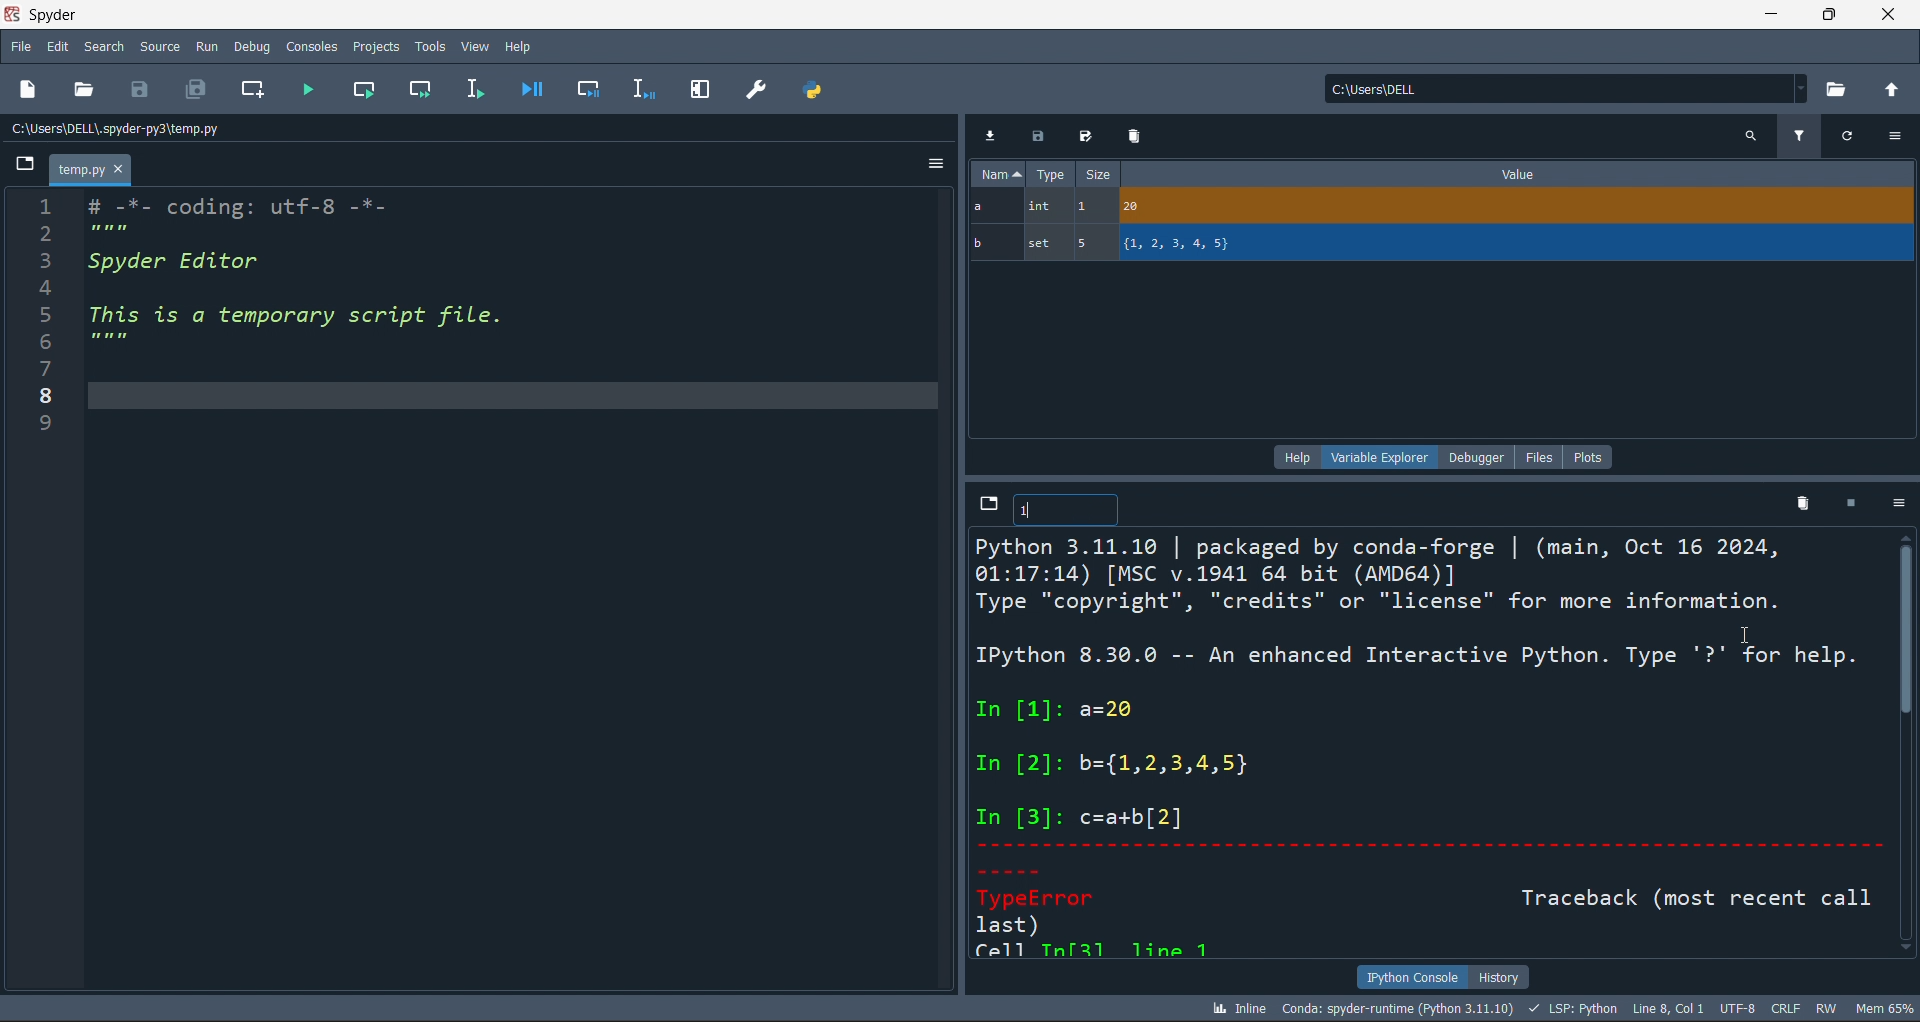 The image size is (1920, 1022). Describe the element at coordinates (1750, 135) in the screenshot. I see `search` at that location.